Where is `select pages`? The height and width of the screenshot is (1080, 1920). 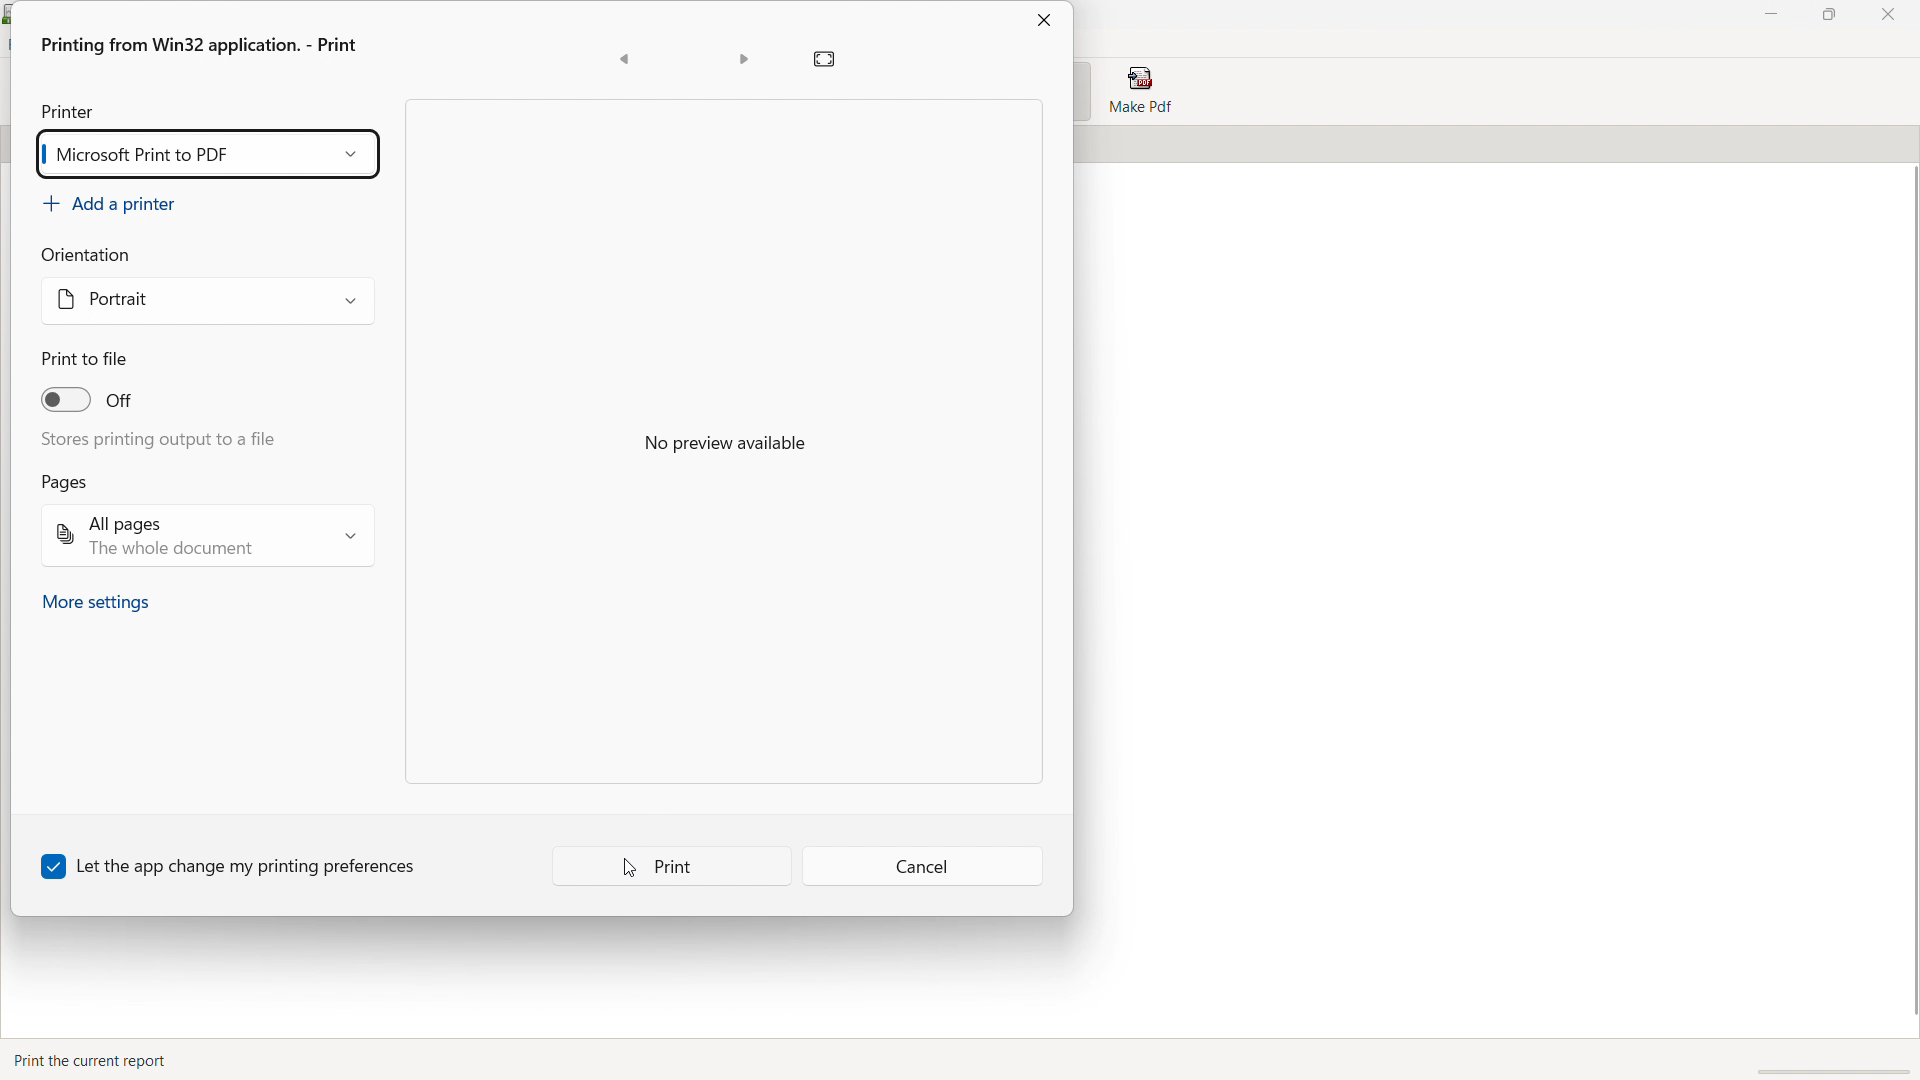 select pages is located at coordinates (206, 536).